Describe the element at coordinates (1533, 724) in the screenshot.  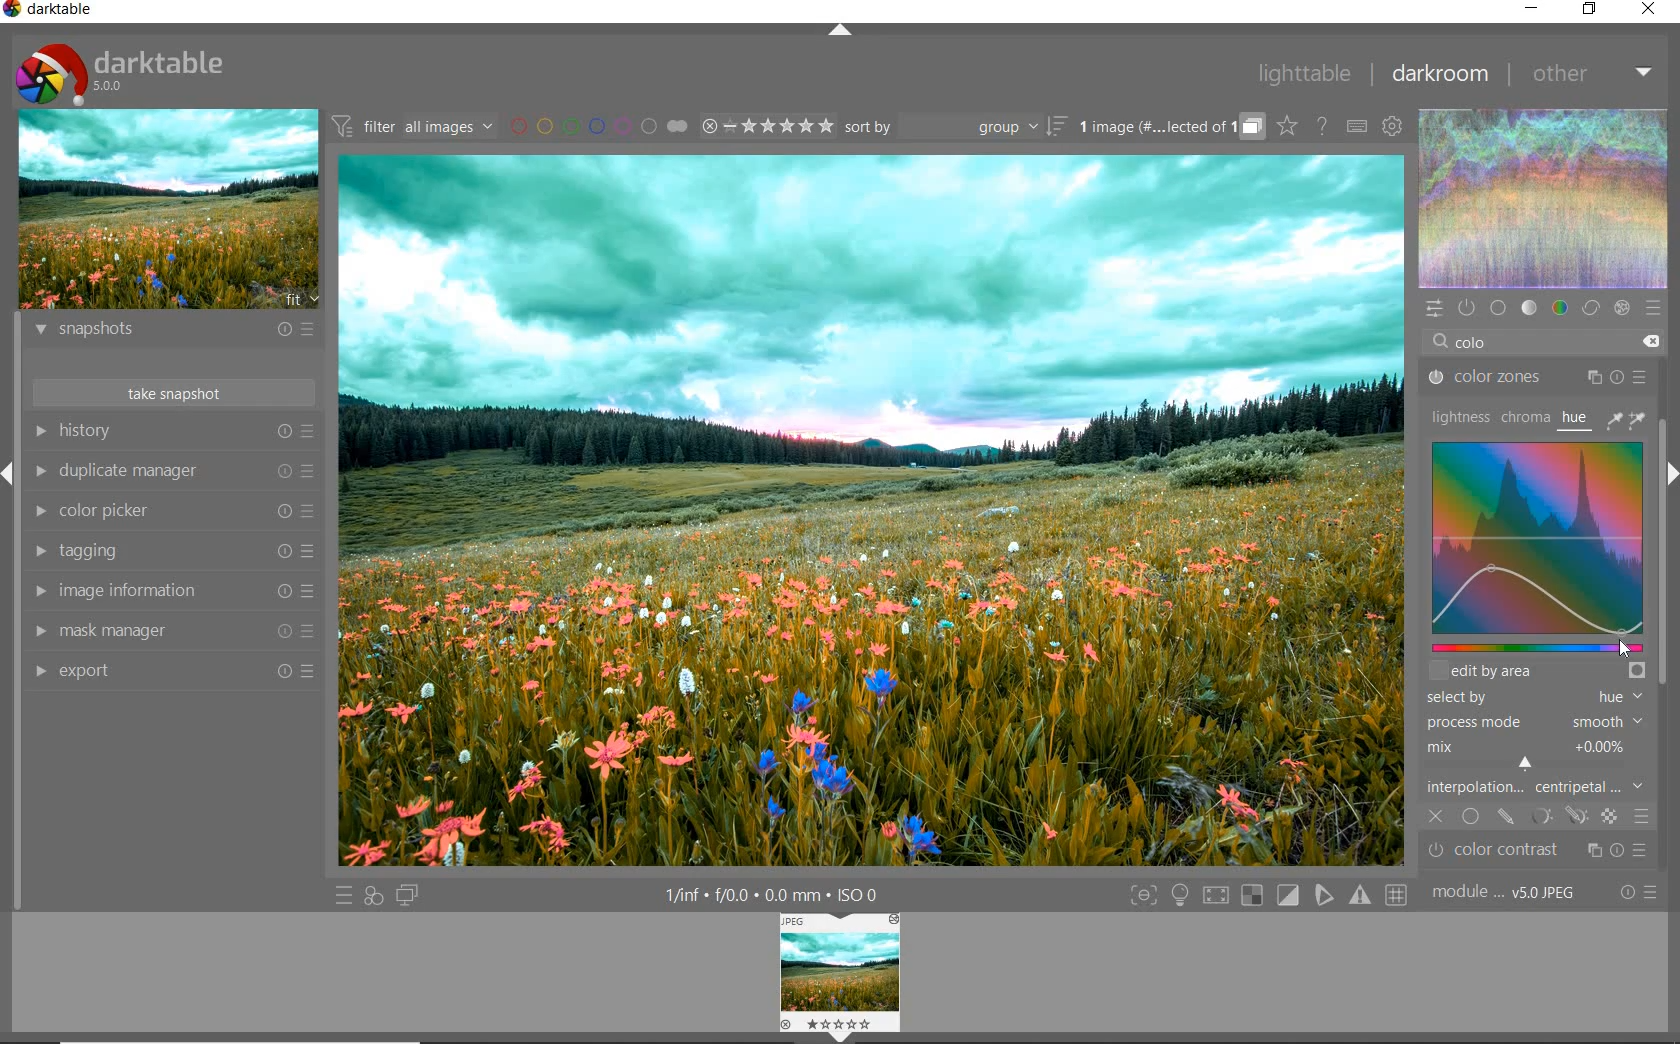
I see `process mode` at that location.